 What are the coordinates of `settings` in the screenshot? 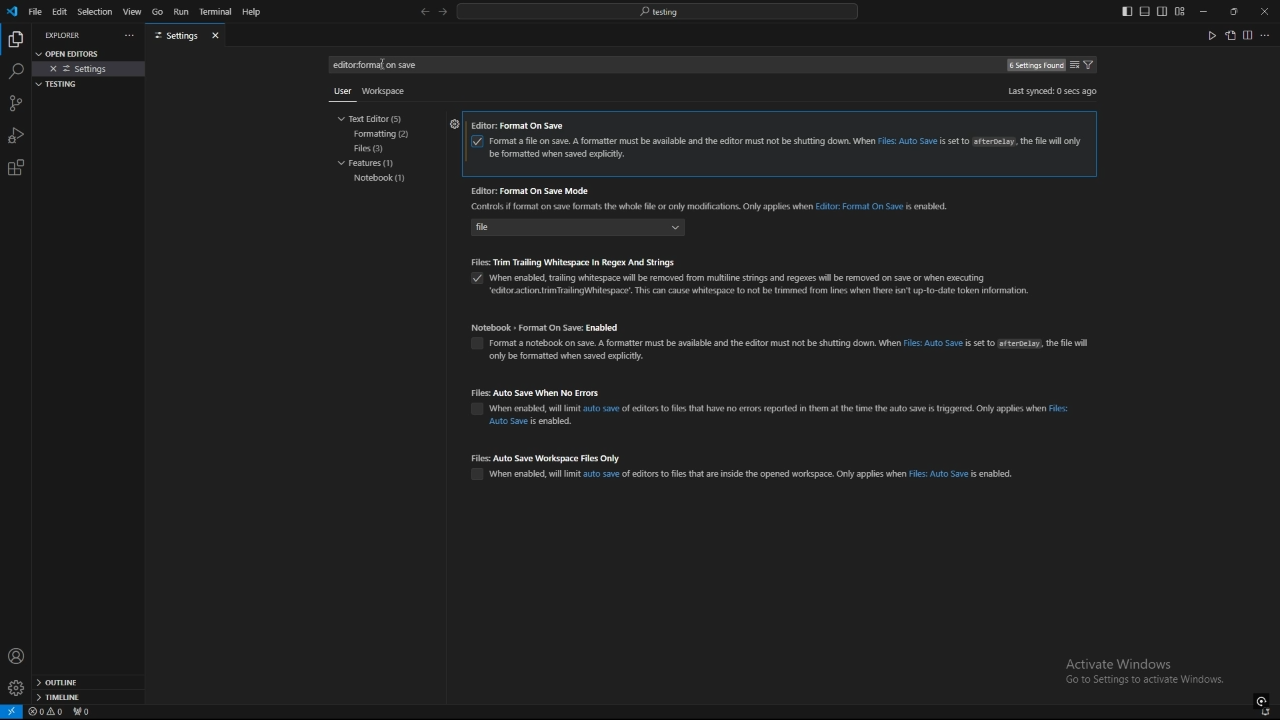 It's located at (90, 69).